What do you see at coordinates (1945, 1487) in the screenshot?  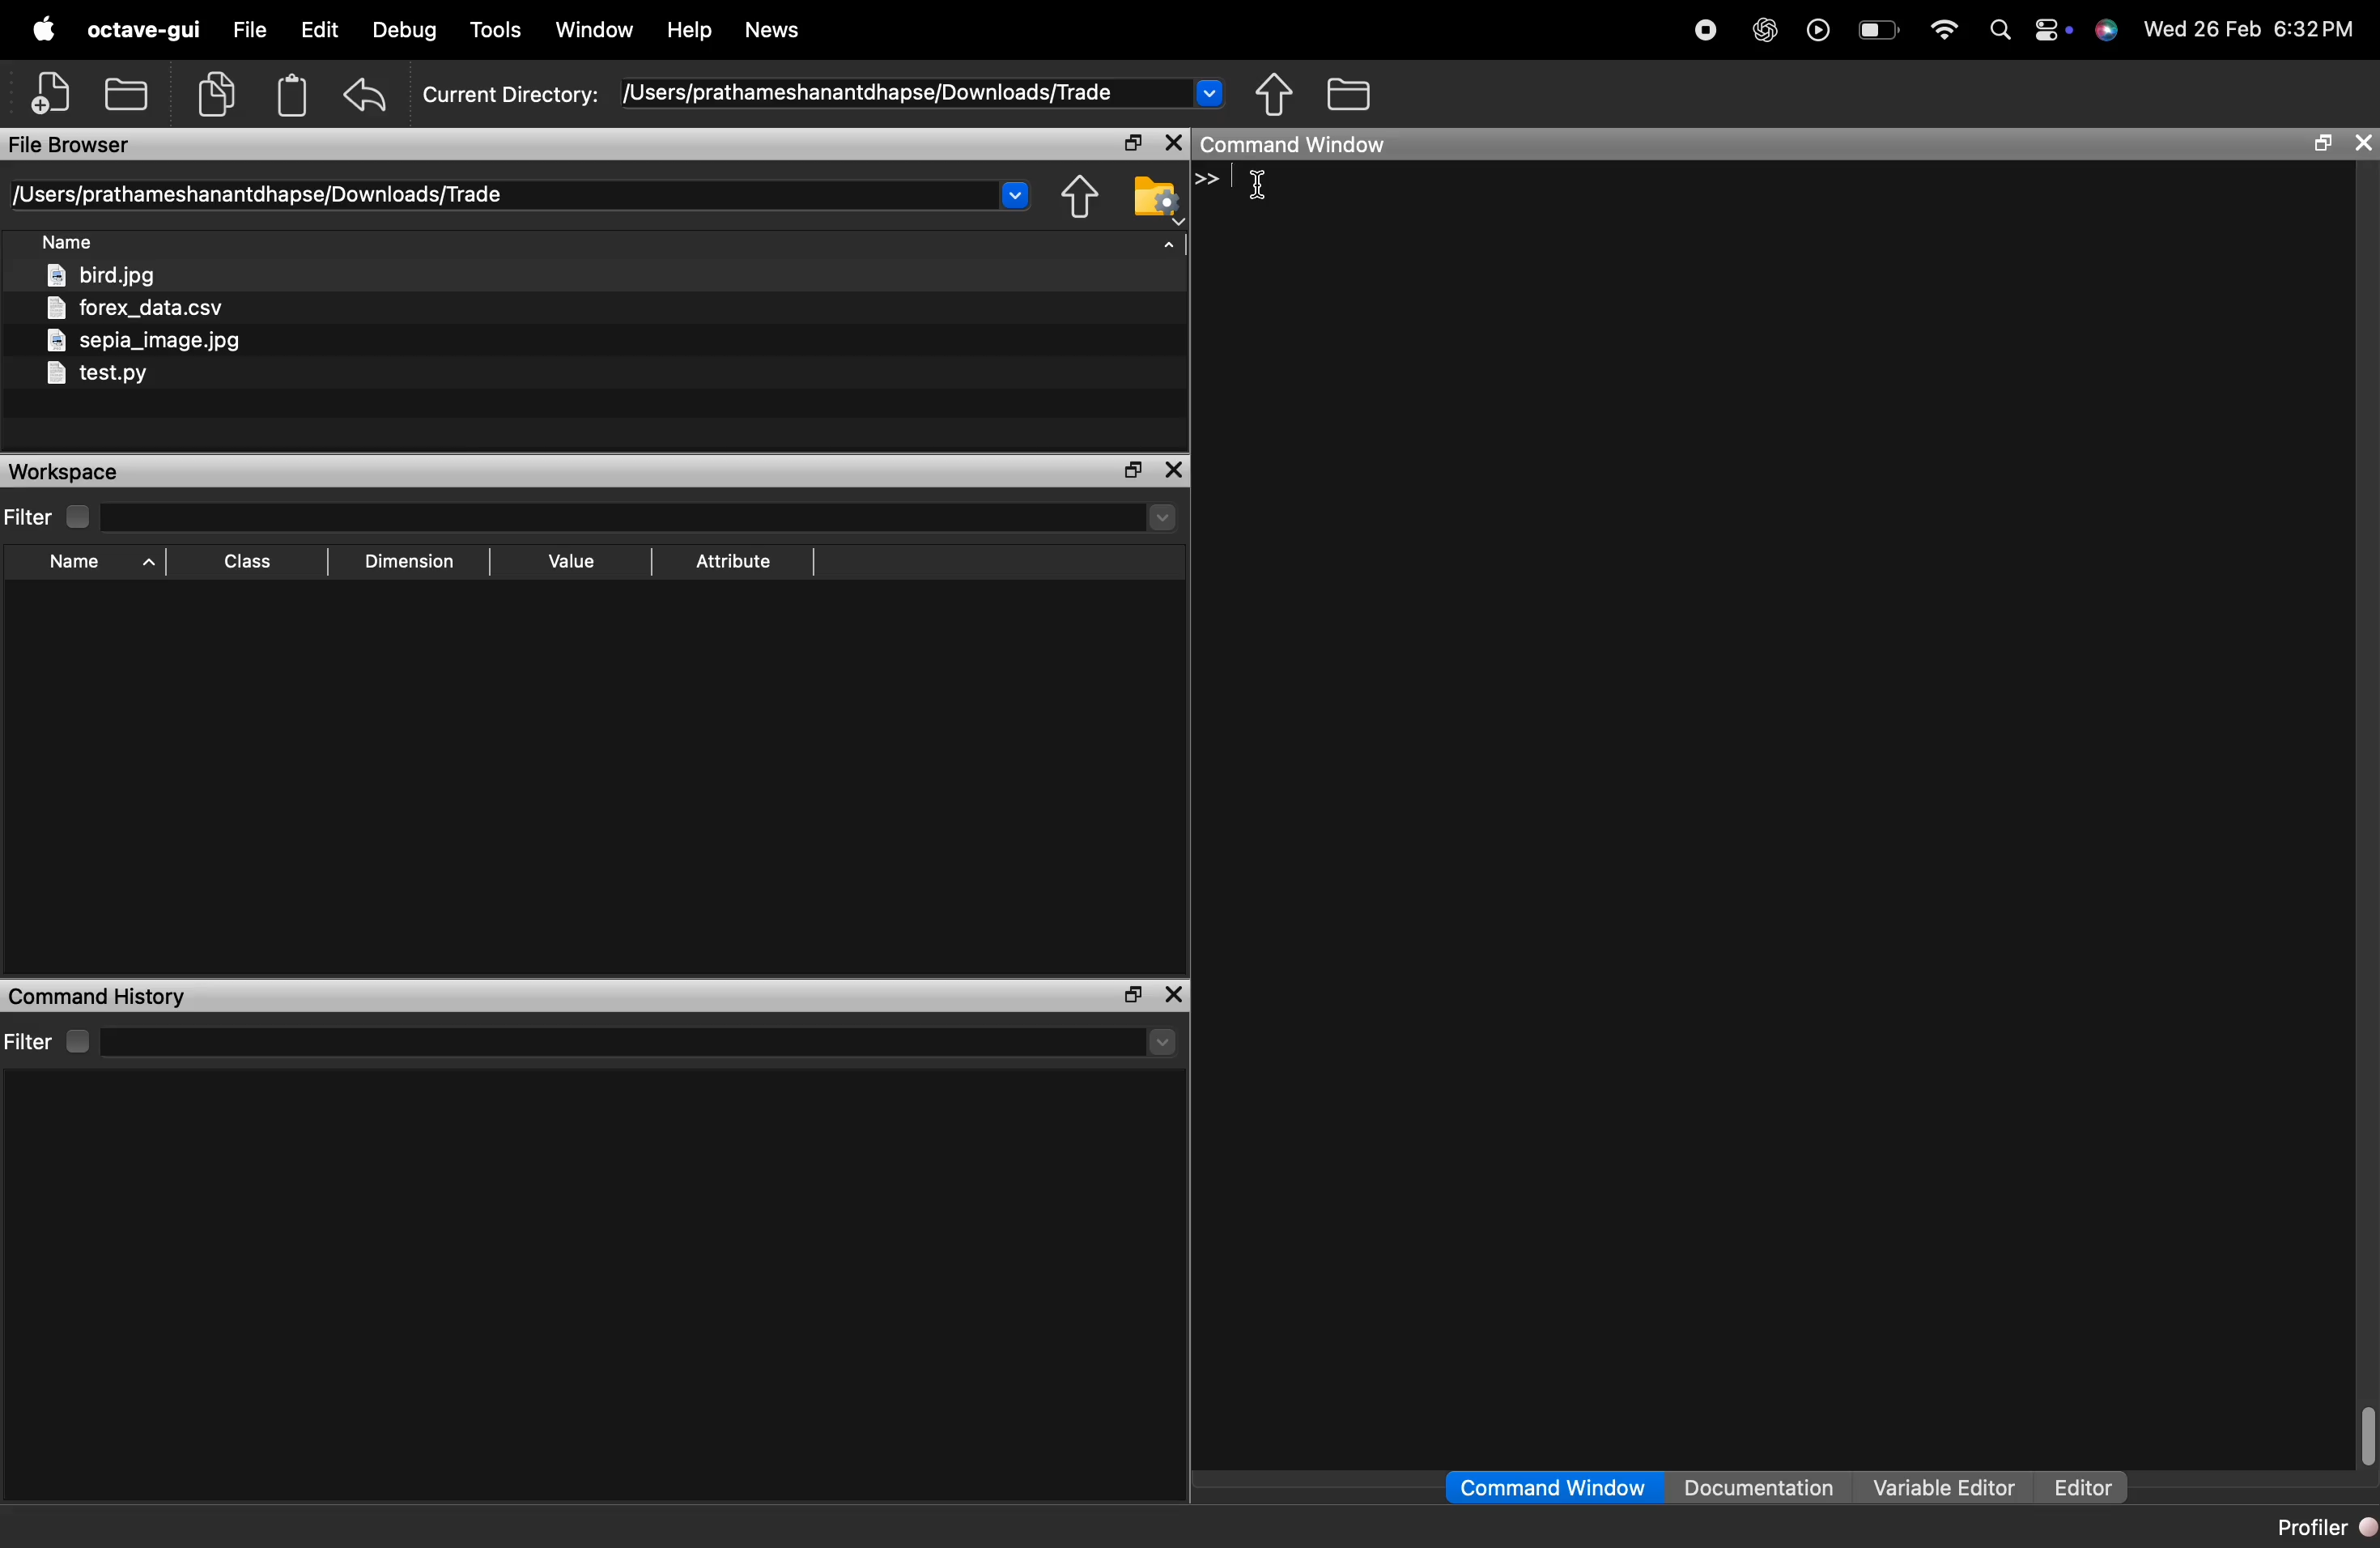 I see `variable editor` at bounding box center [1945, 1487].